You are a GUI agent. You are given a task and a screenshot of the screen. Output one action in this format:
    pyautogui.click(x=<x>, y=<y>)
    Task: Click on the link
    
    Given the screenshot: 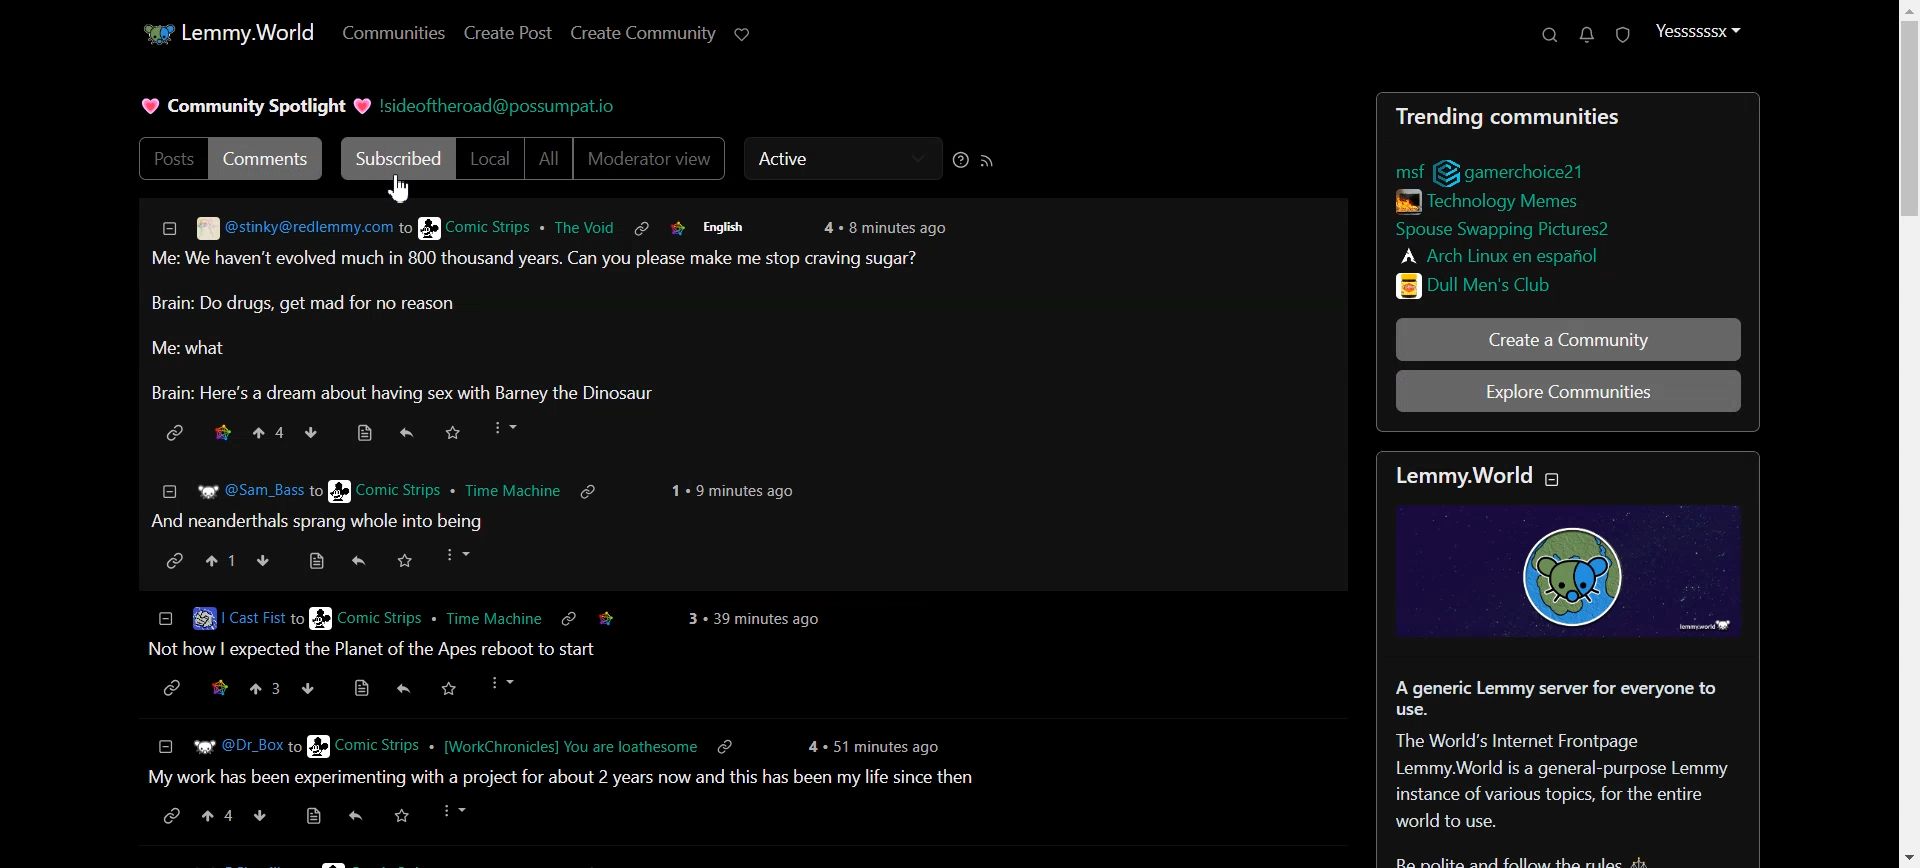 What is the action you would take?
    pyautogui.click(x=1402, y=170)
    